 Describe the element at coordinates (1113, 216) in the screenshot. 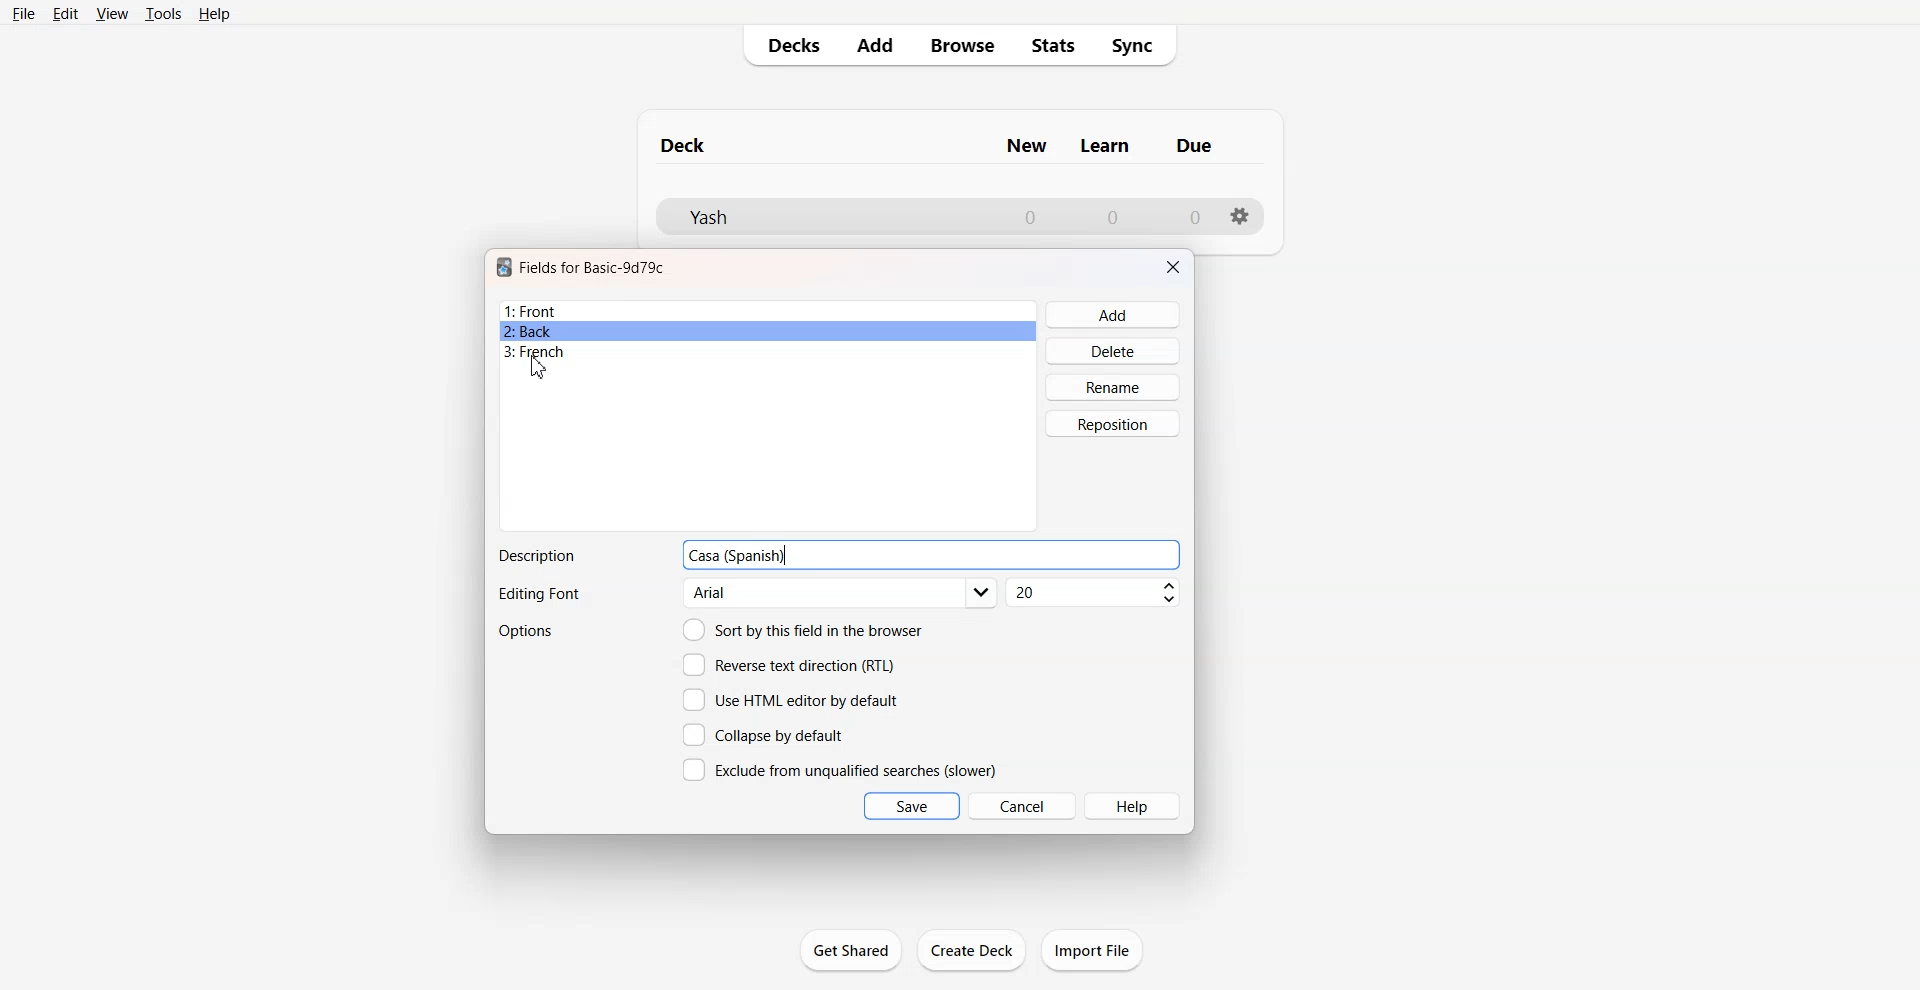

I see `Number of Learn cards` at that location.